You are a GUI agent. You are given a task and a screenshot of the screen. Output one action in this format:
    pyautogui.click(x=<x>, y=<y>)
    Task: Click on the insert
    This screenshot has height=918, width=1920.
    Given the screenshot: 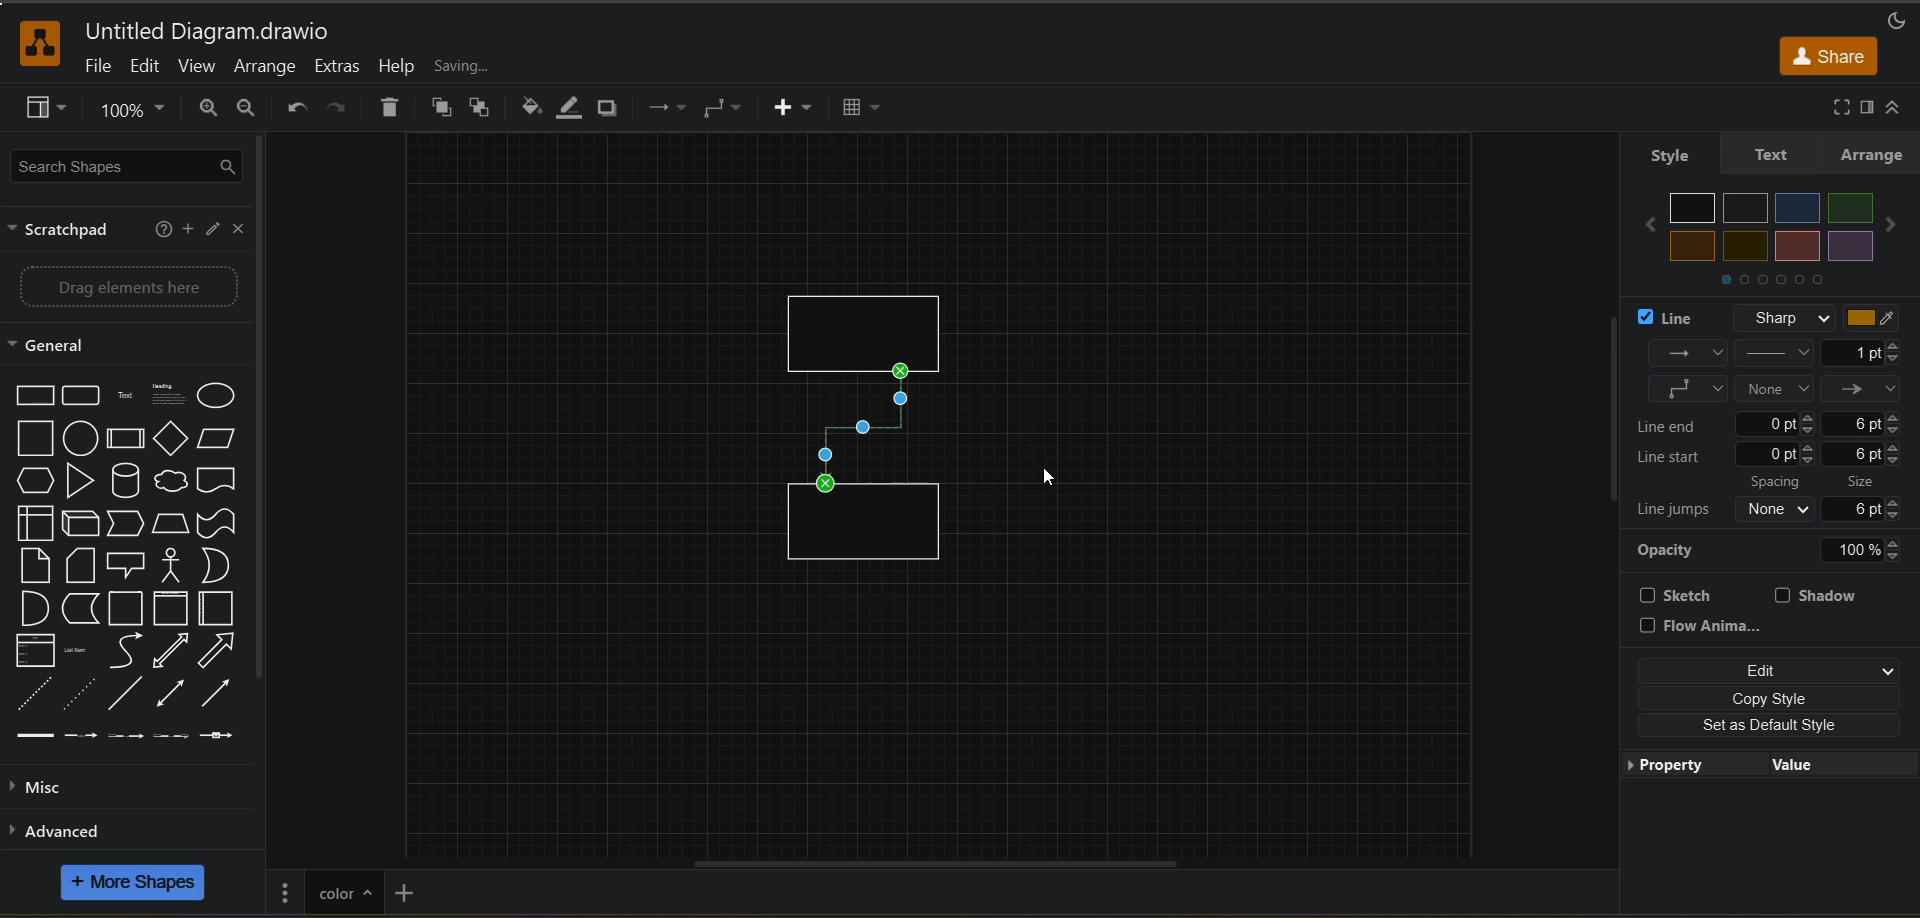 What is the action you would take?
    pyautogui.click(x=795, y=109)
    